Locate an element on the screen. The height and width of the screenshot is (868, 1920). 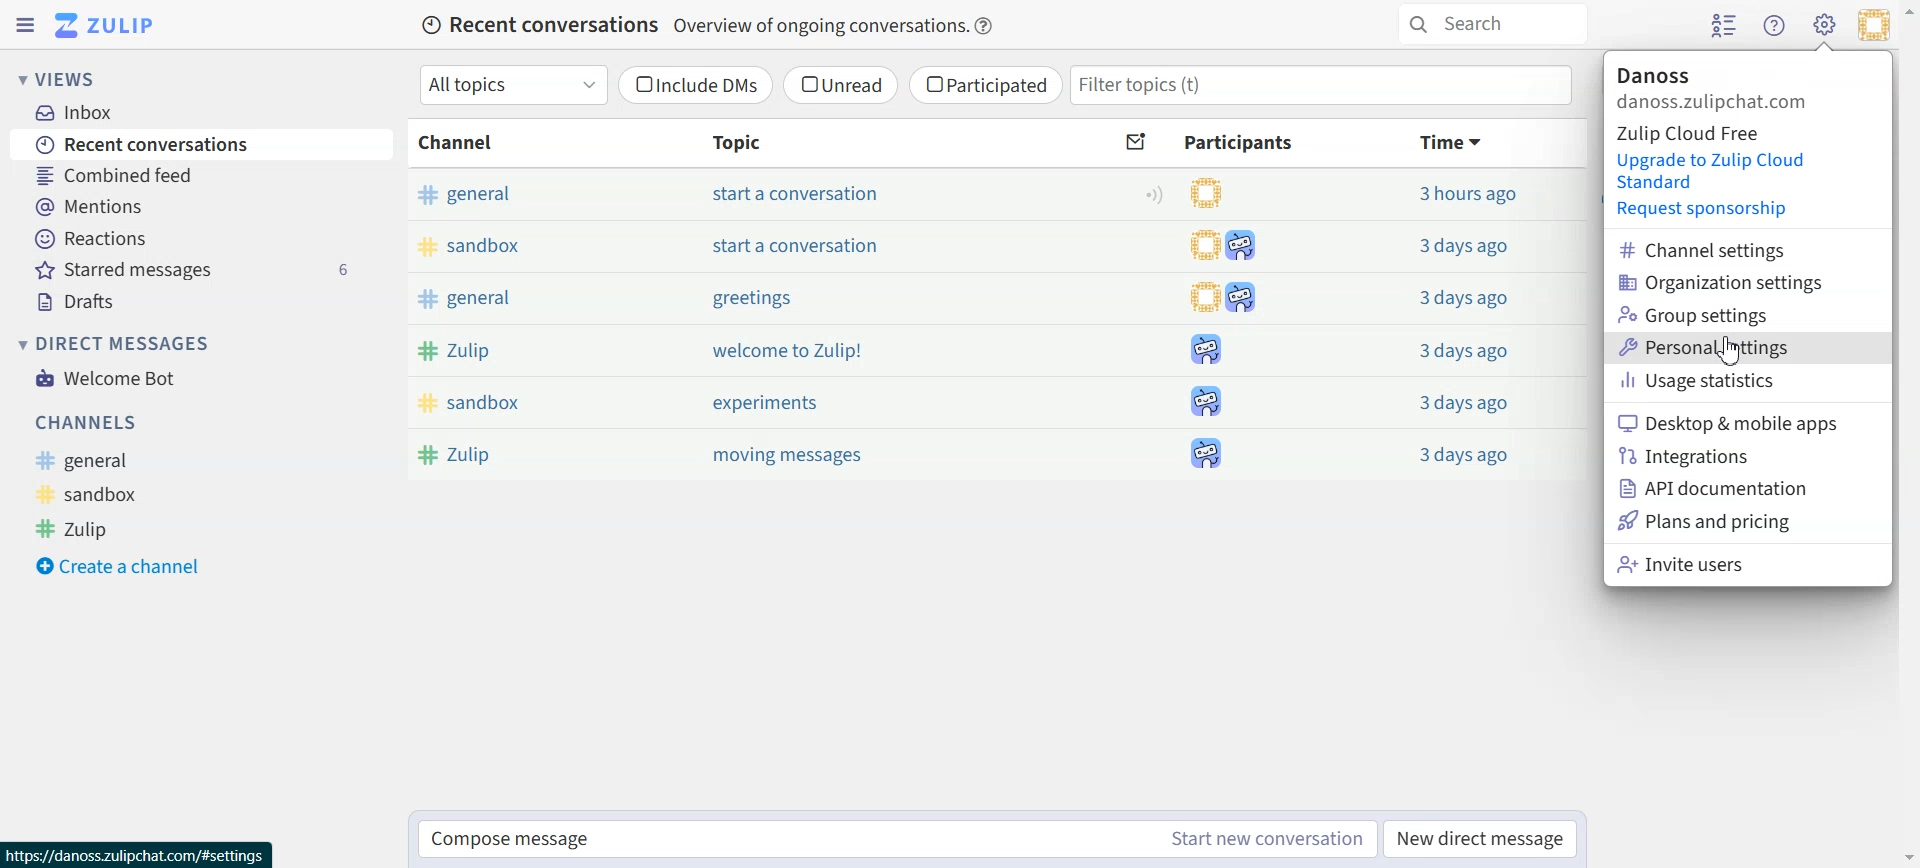
Participated is located at coordinates (986, 85).